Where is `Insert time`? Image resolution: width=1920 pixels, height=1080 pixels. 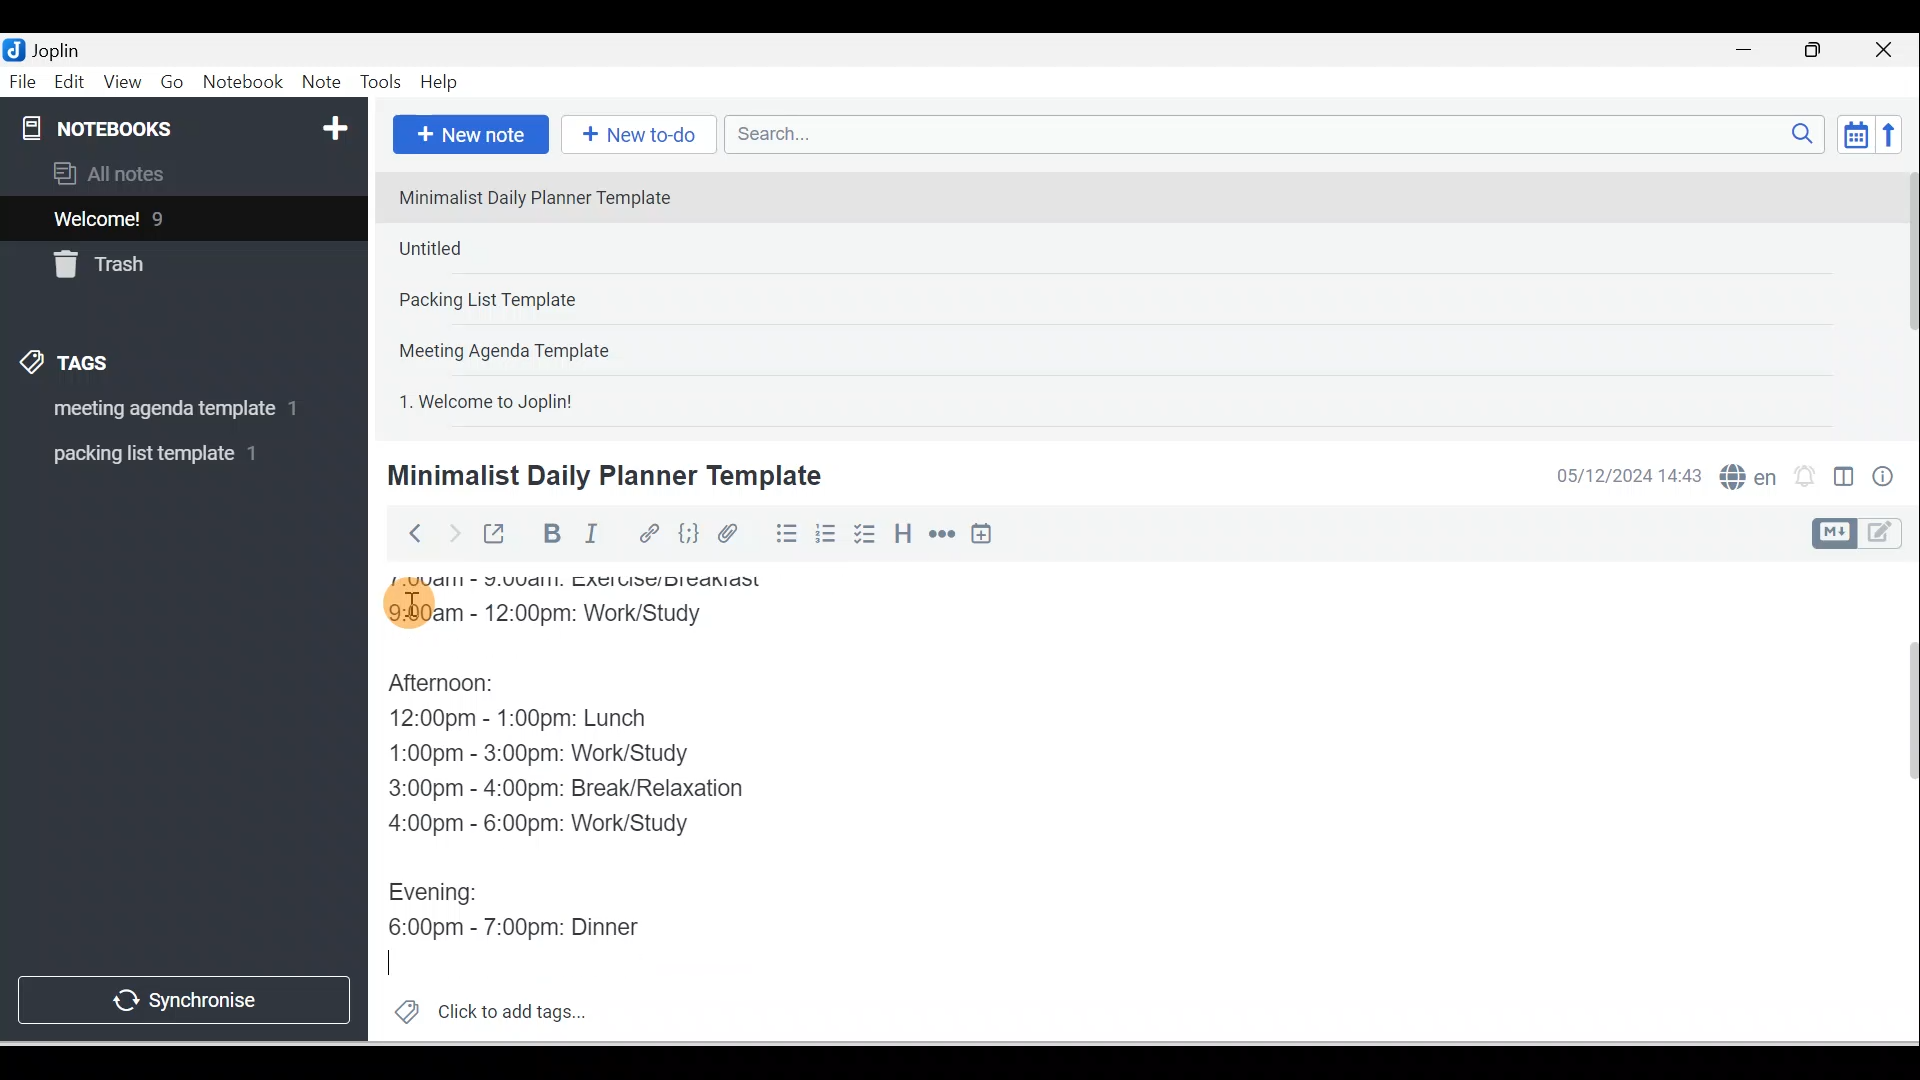
Insert time is located at coordinates (981, 535).